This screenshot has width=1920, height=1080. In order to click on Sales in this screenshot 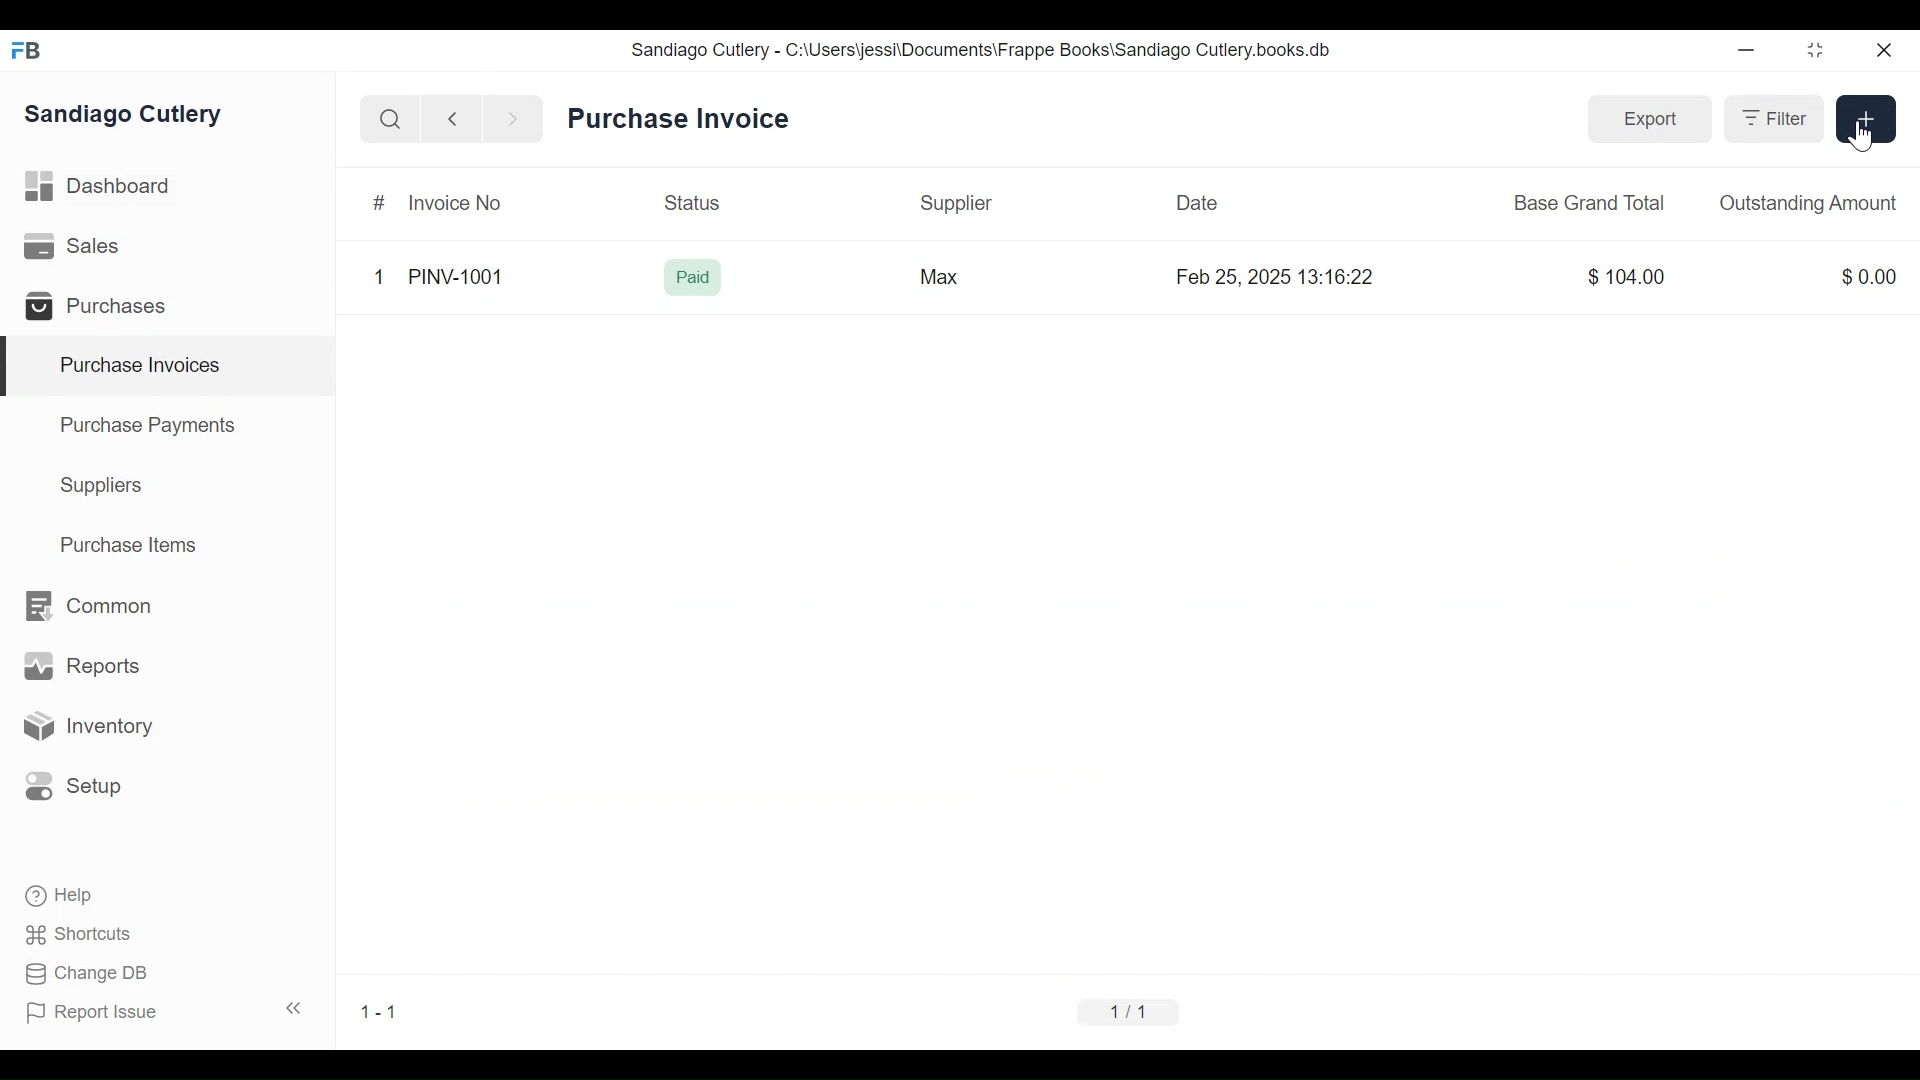, I will do `click(76, 247)`.